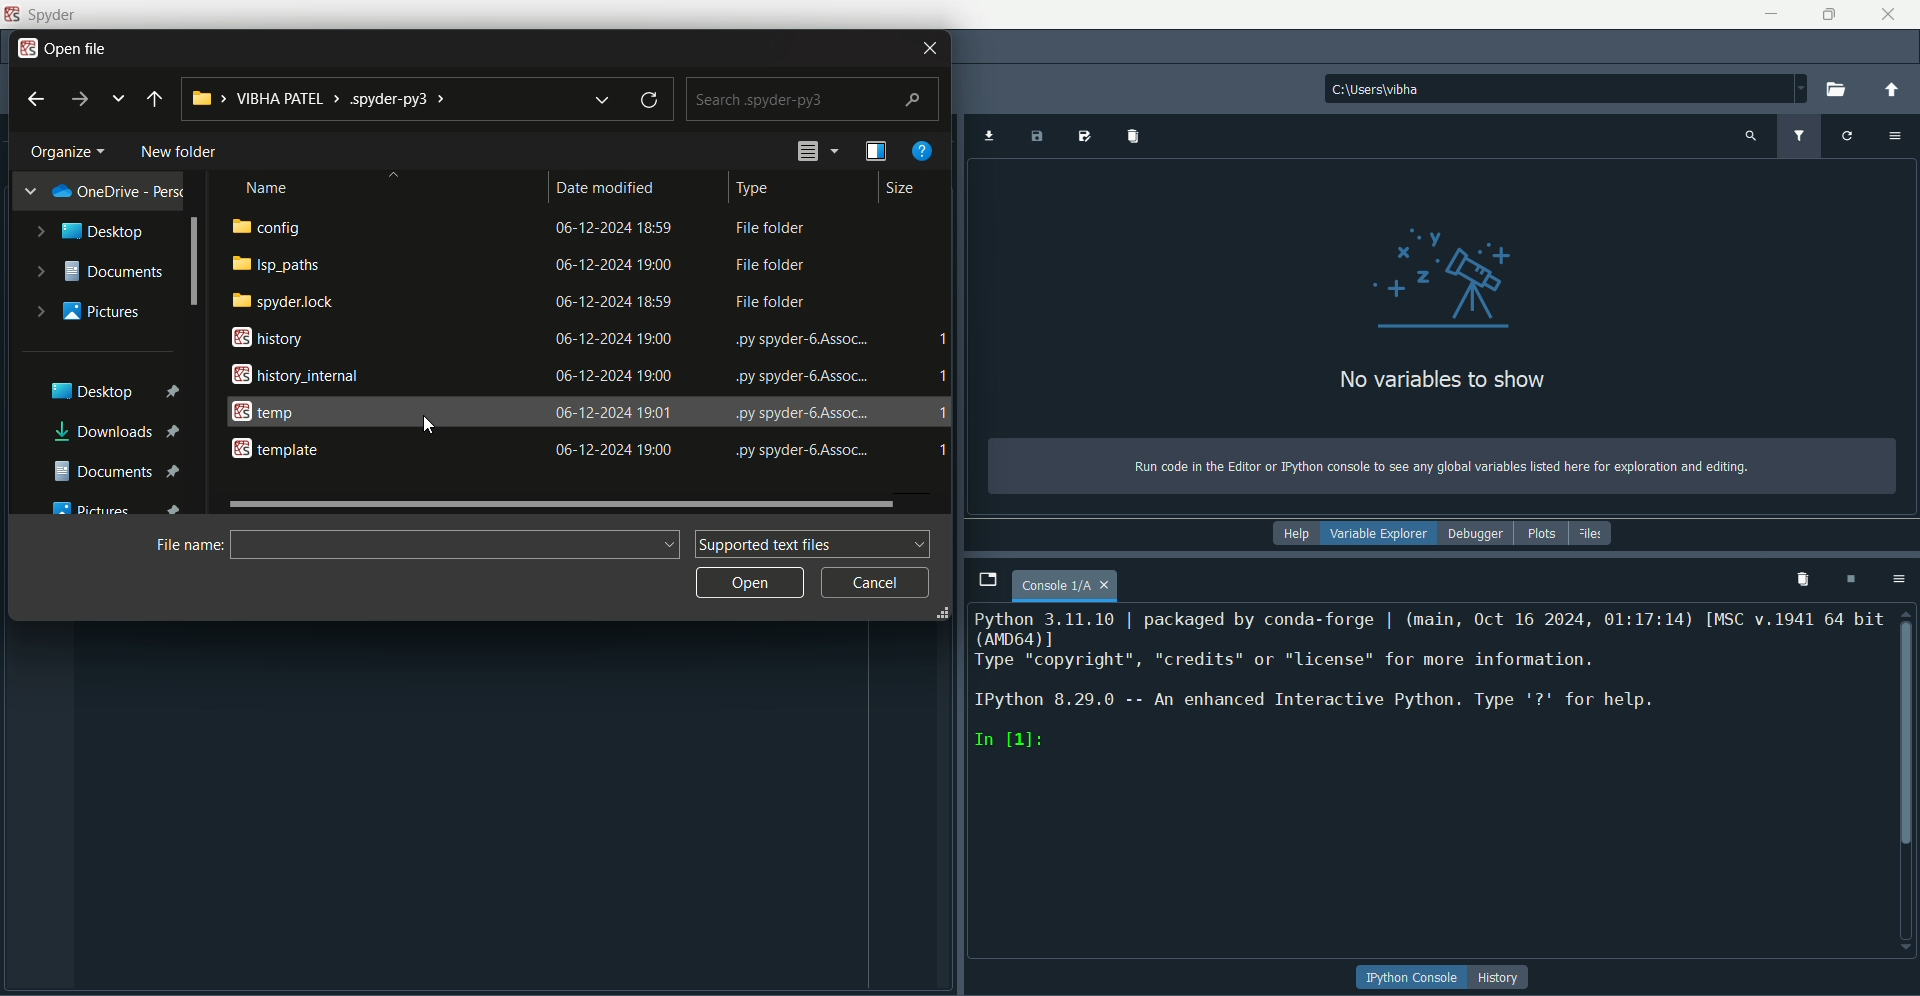 This screenshot has width=1920, height=996. Describe the element at coordinates (275, 264) in the screenshot. I see `isp paths` at that location.